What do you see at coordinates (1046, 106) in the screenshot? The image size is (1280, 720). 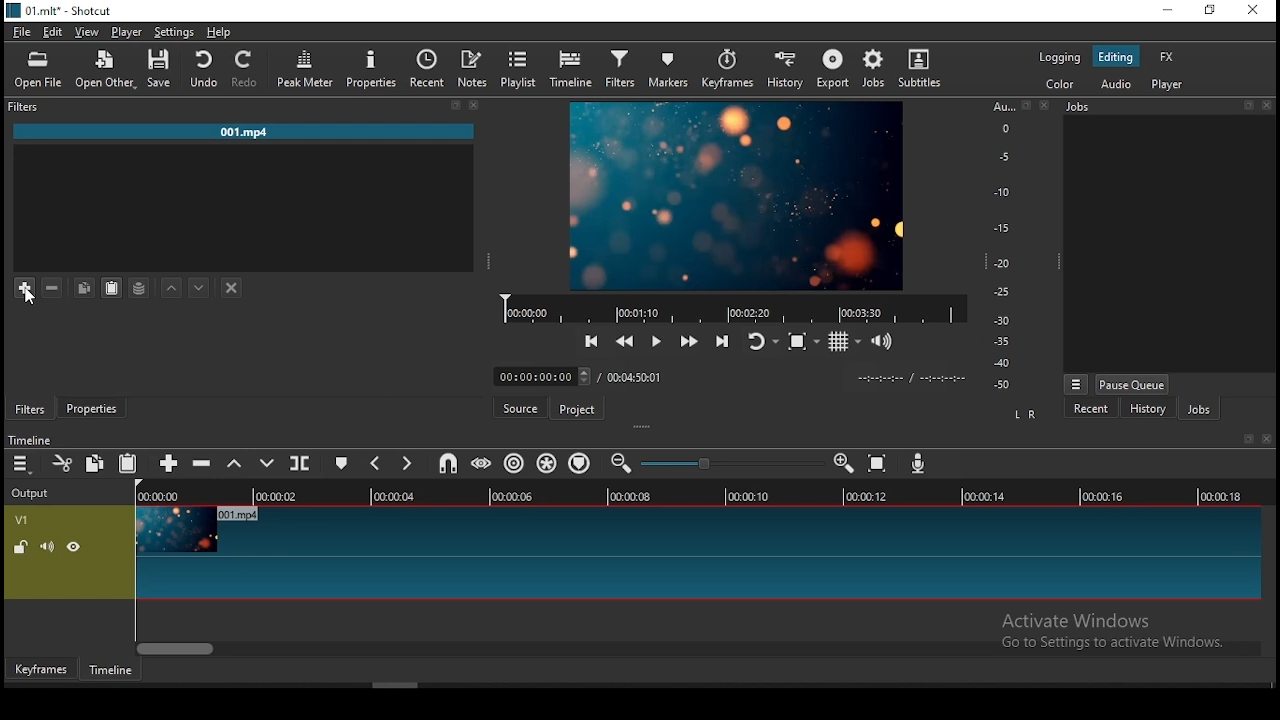 I see `close` at bounding box center [1046, 106].